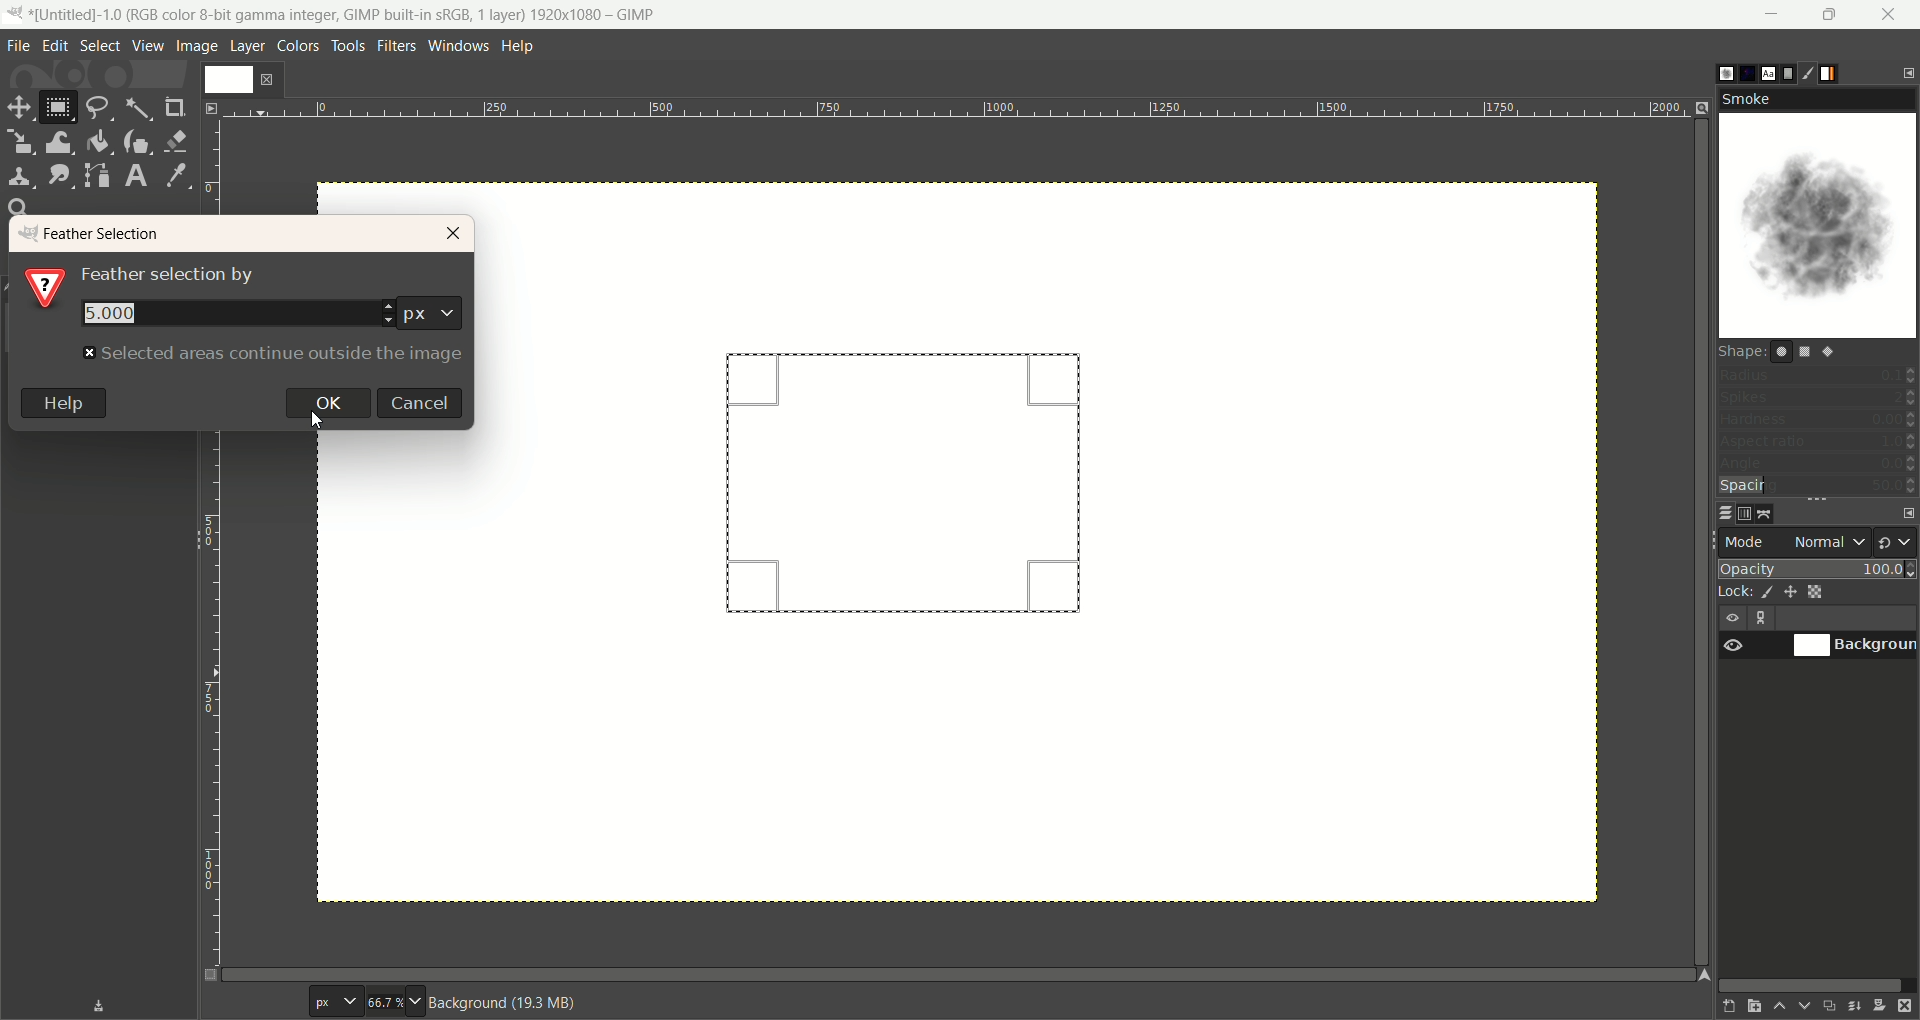  What do you see at coordinates (1809, 73) in the screenshot?
I see `brush editor` at bounding box center [1809, 73].